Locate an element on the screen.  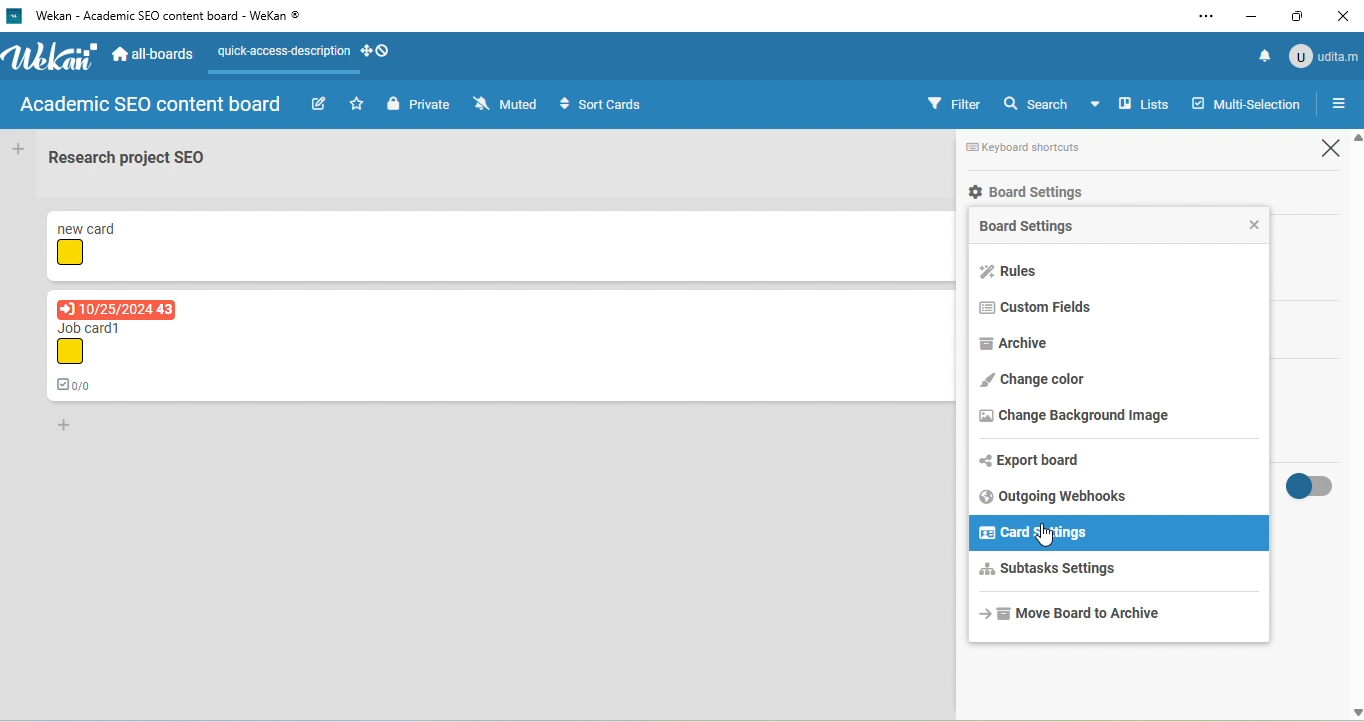
minimize is located at coordinates (1252, 15).